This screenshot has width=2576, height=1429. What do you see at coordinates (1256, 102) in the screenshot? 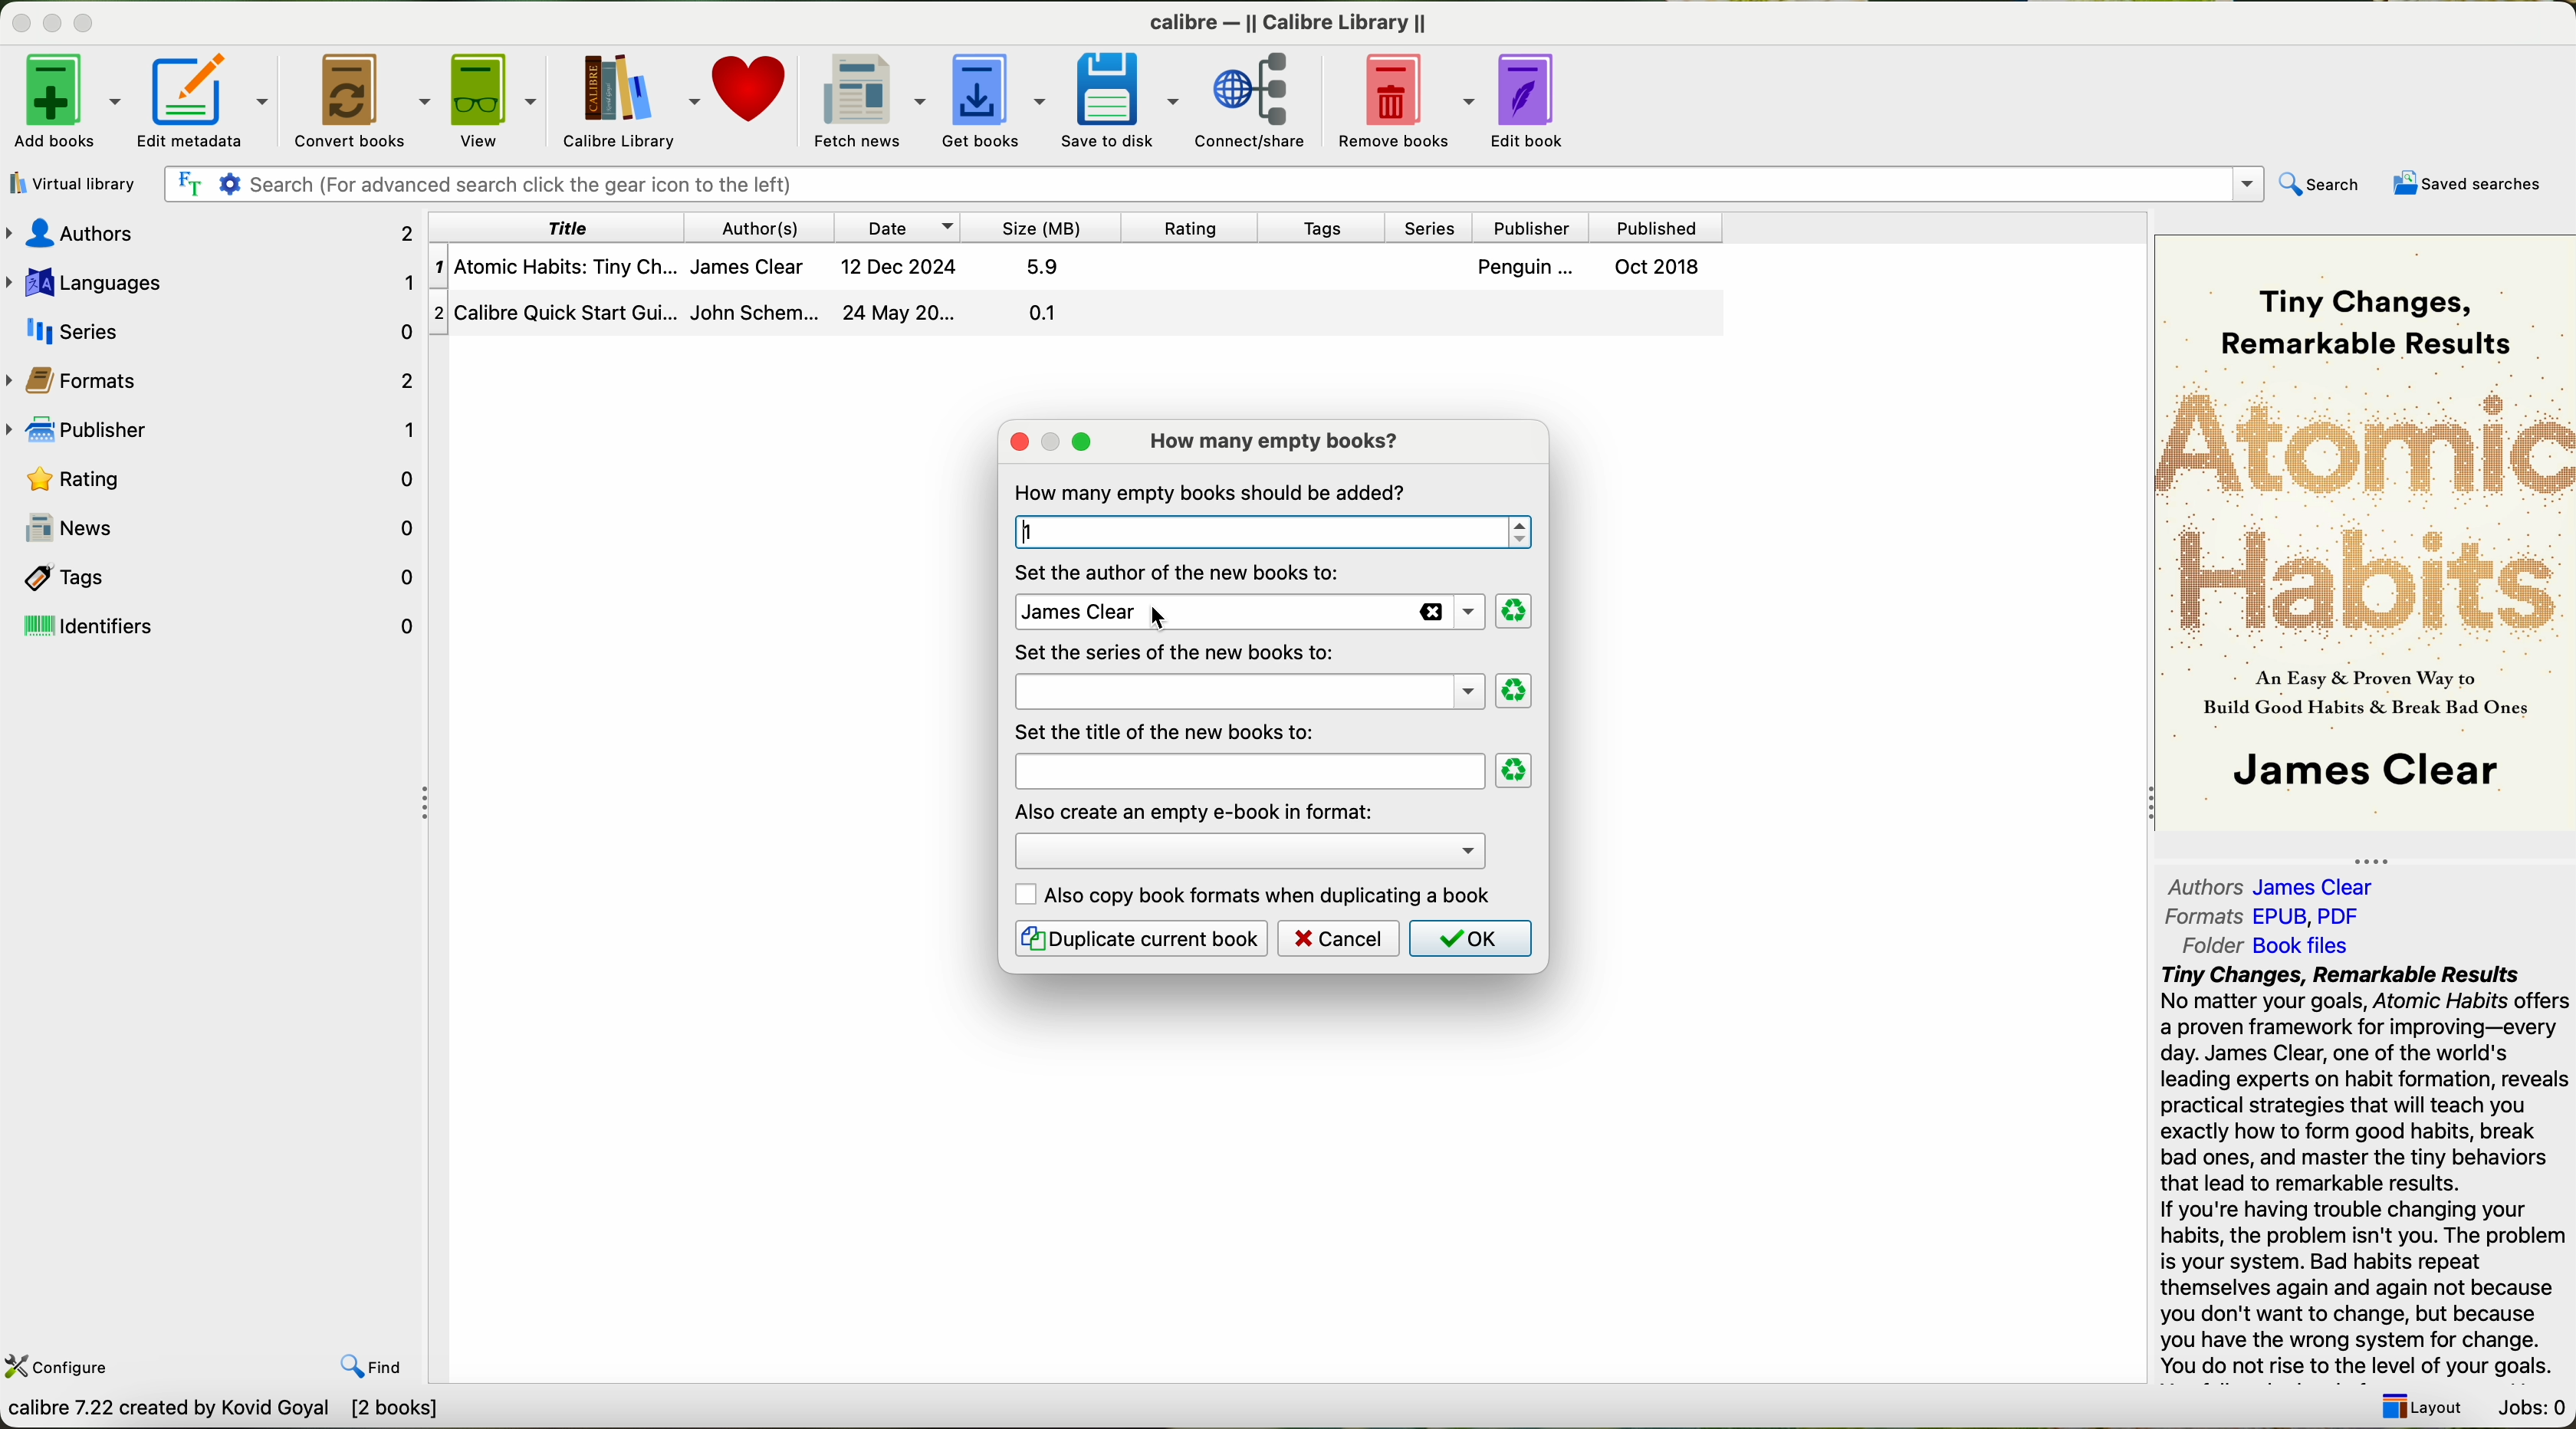
I see `connect/share` at bounding box center [1256, 102].